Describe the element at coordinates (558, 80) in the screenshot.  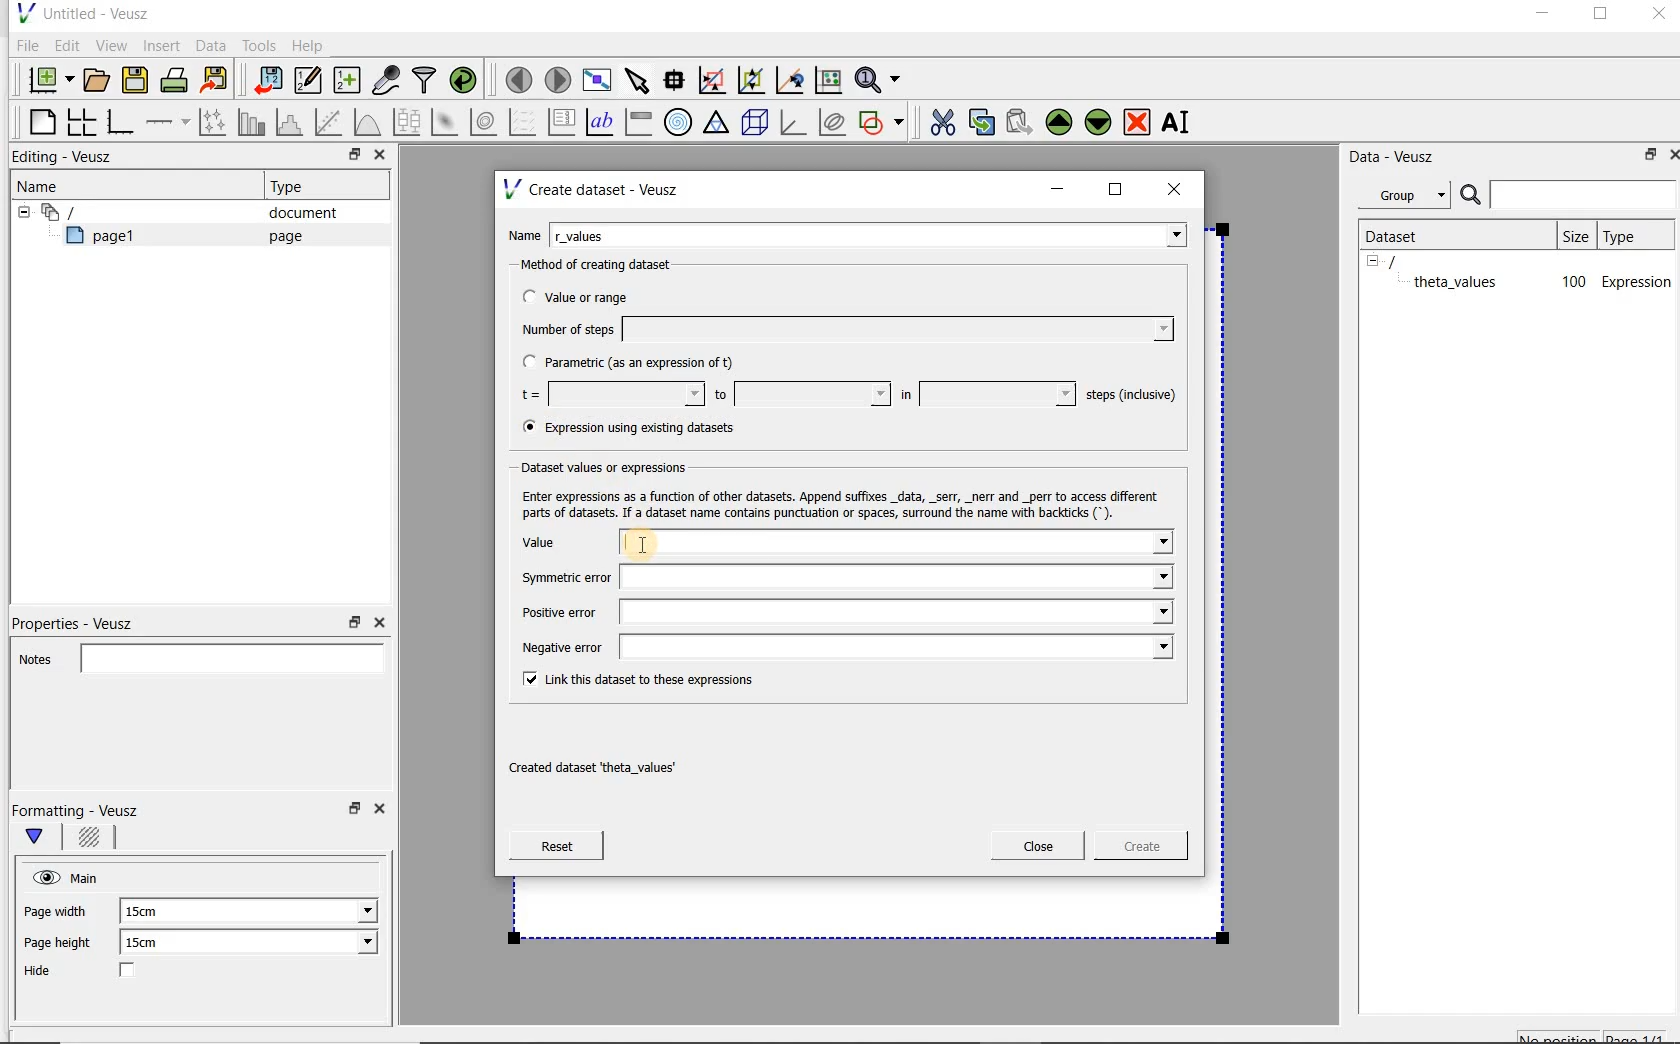
I see `move to the next page` at that location.